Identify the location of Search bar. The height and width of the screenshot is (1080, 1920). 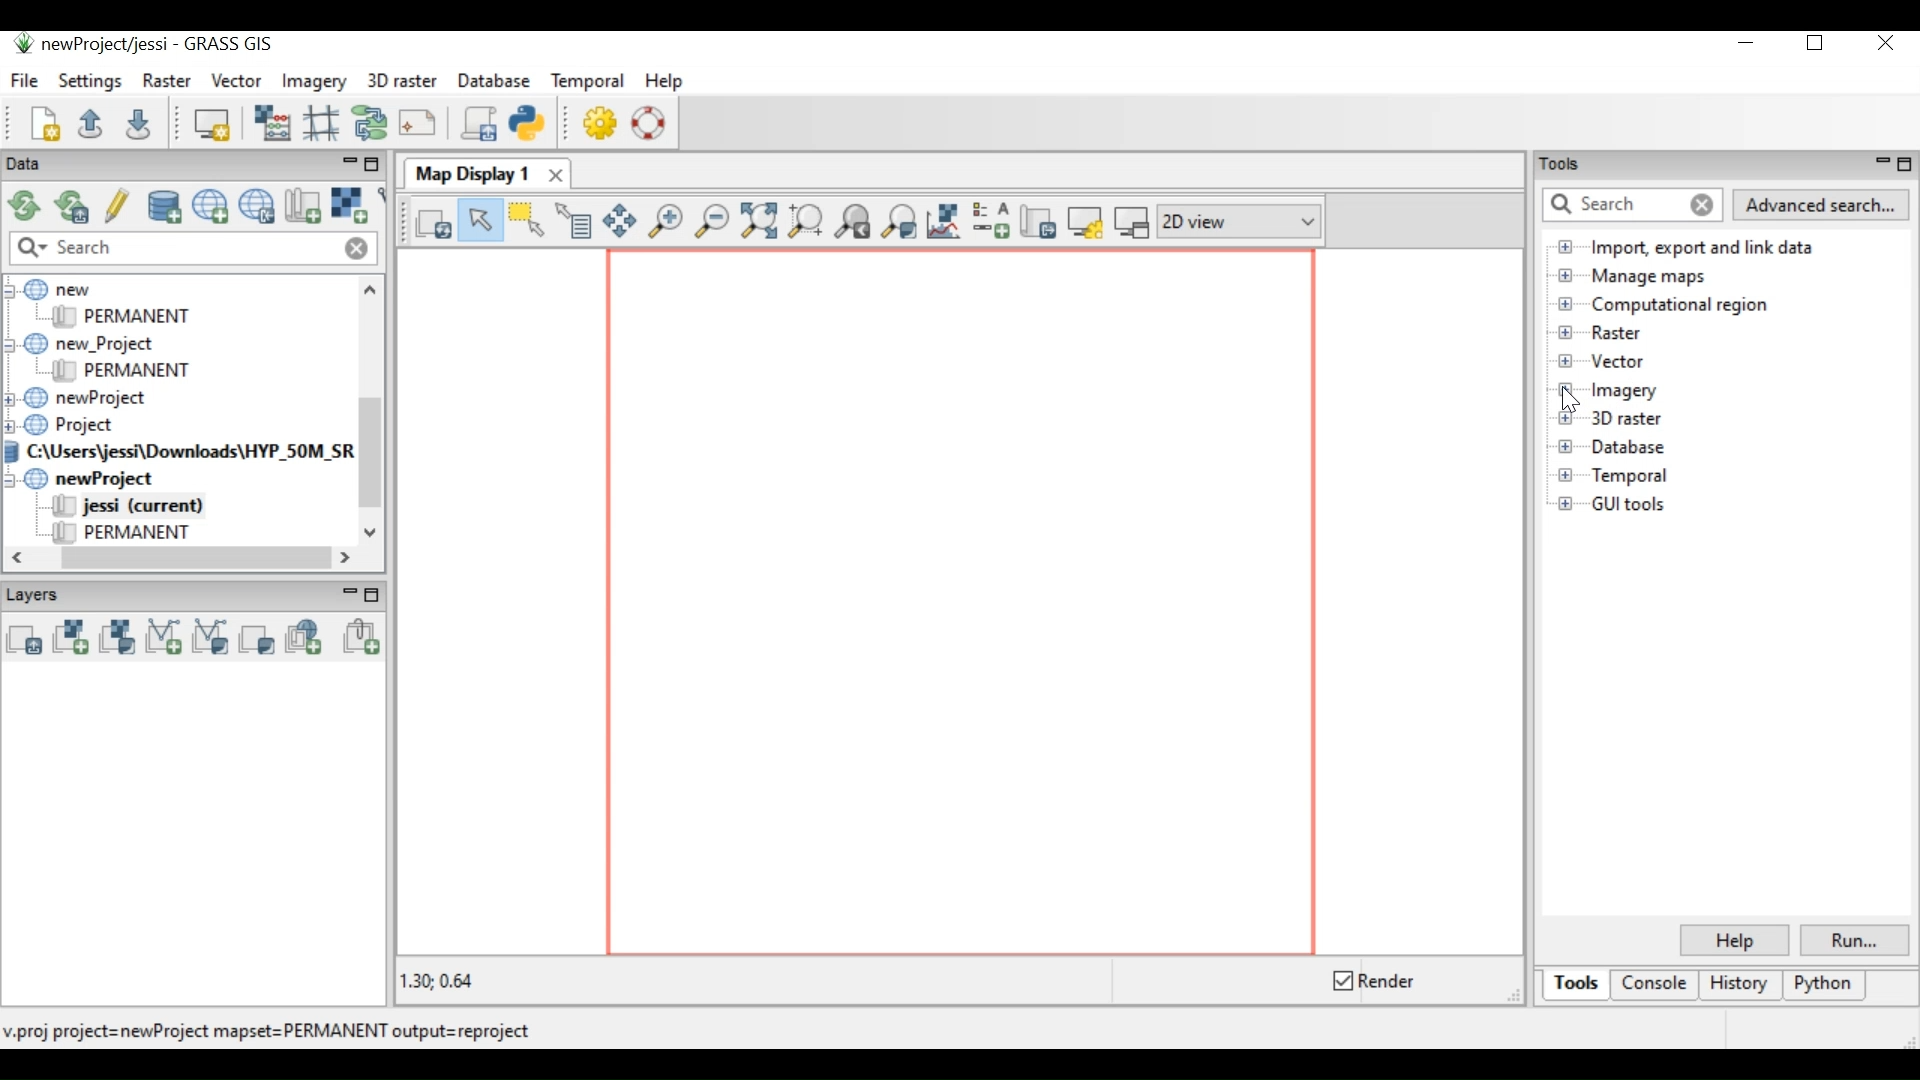
(193, 248).